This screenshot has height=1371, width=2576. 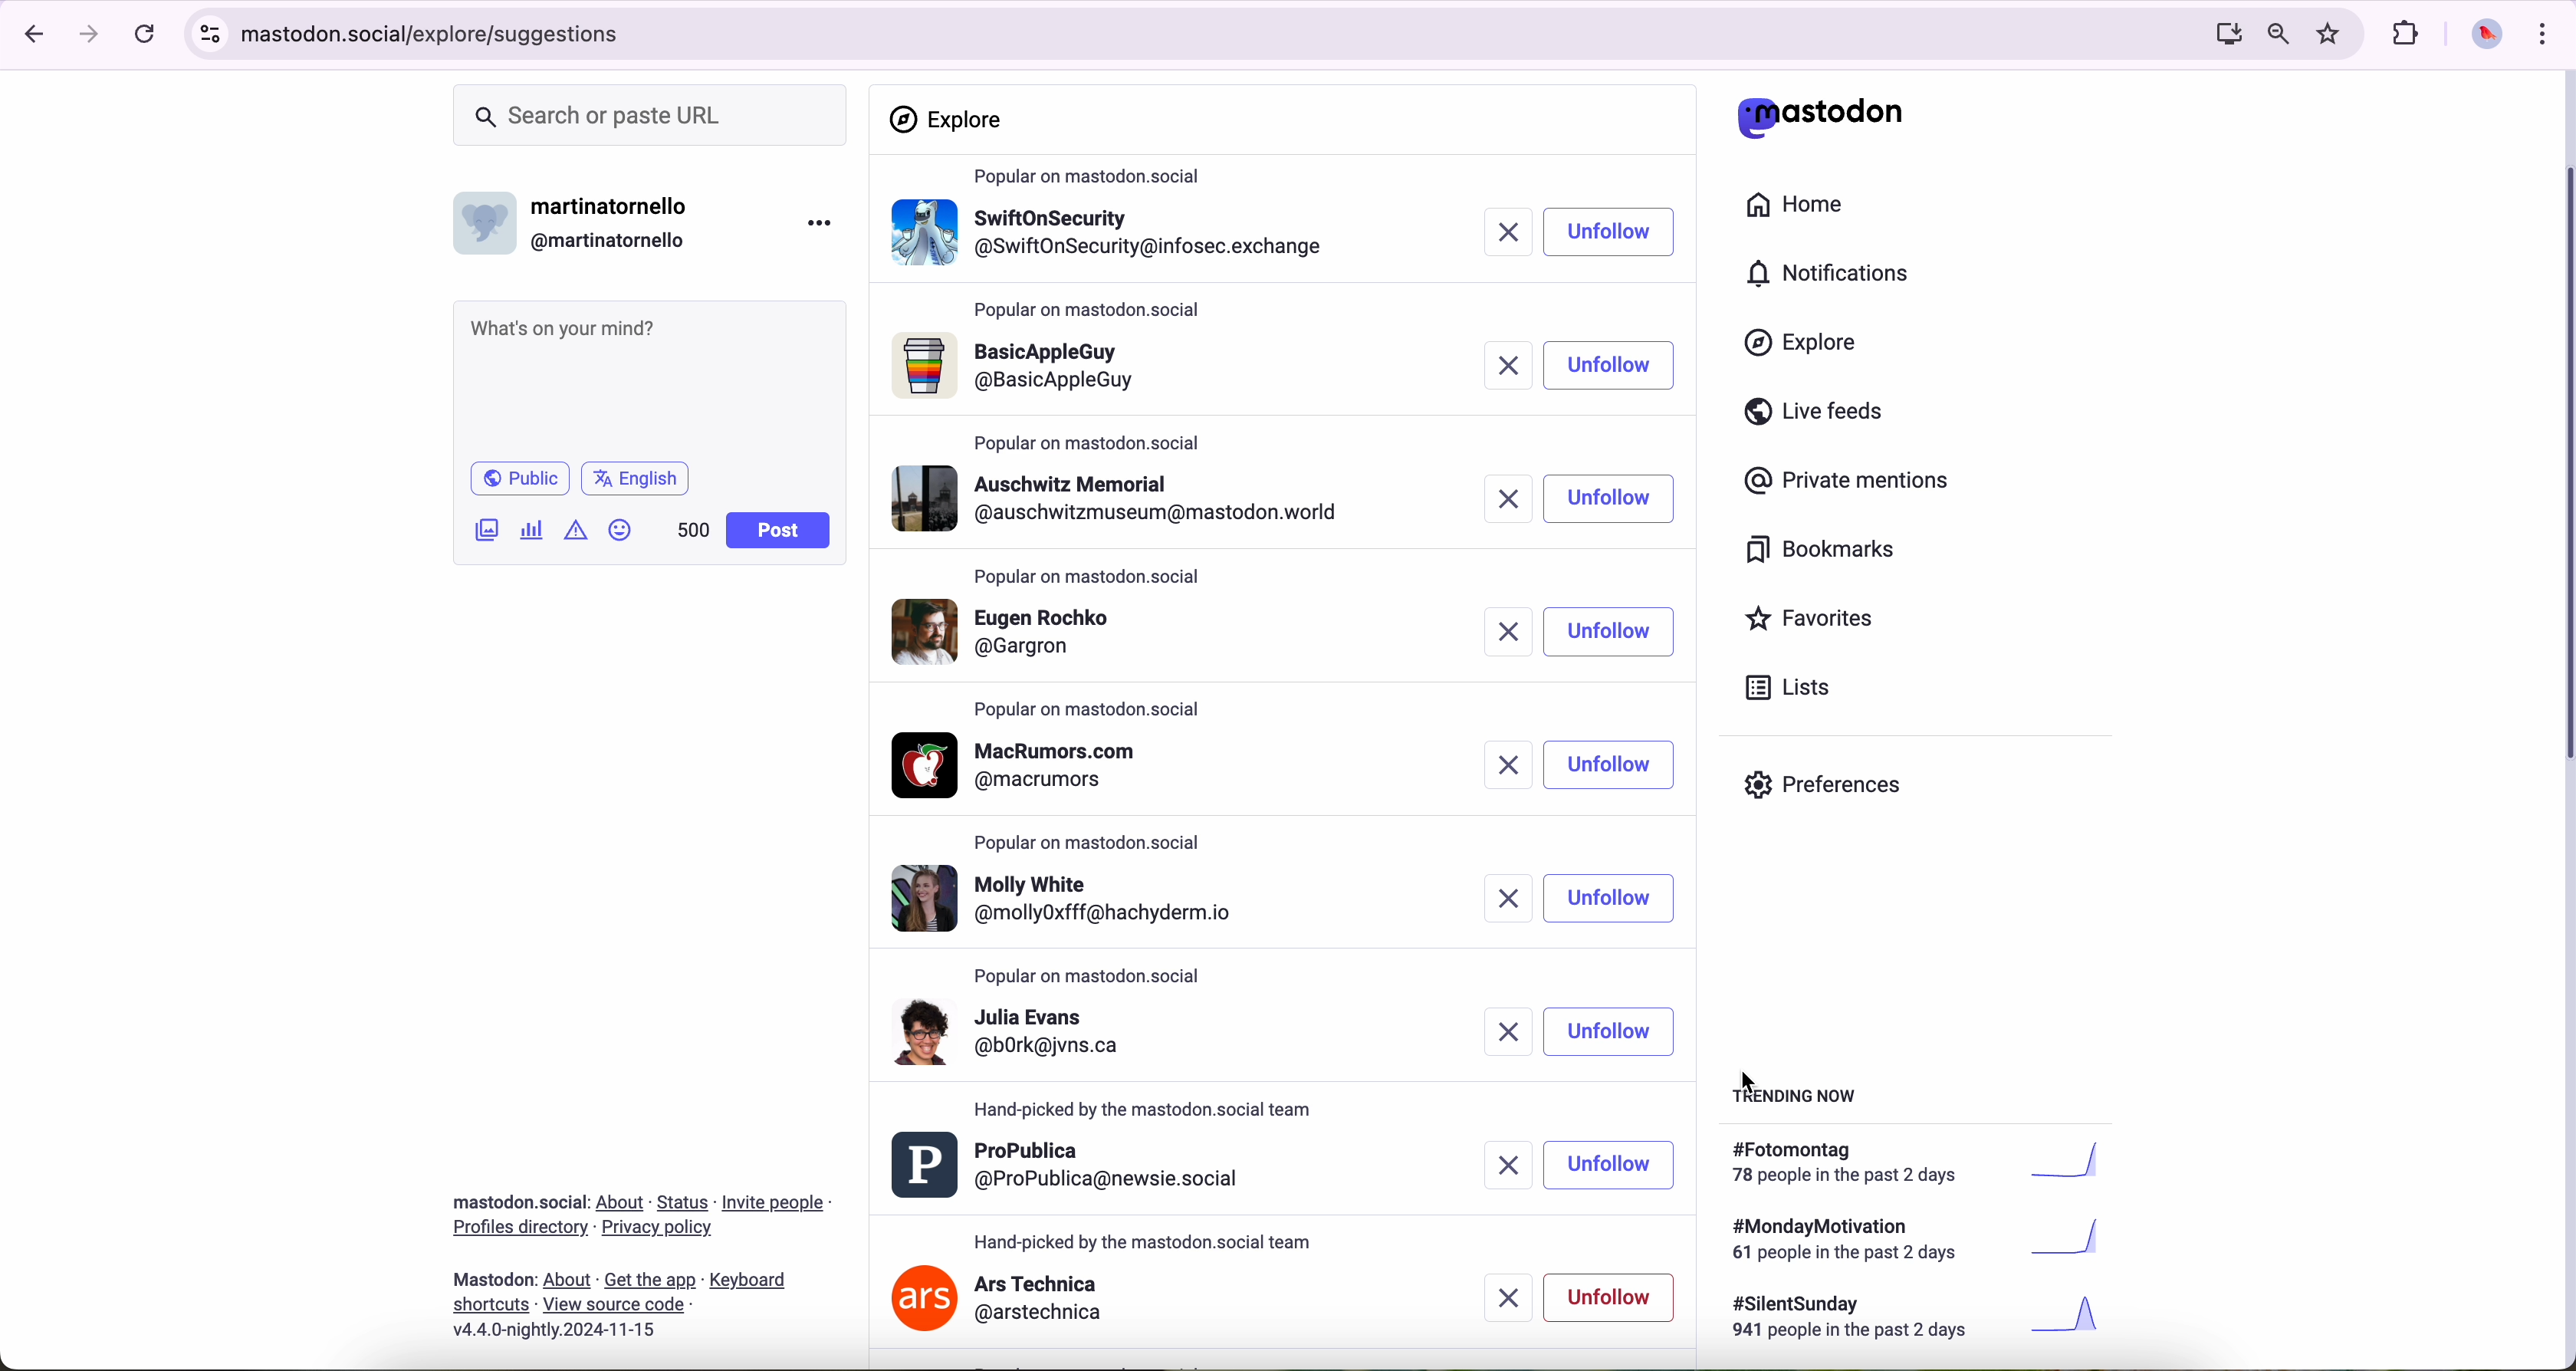 I want to click on bookmarks, so click(x=1821, y=553).